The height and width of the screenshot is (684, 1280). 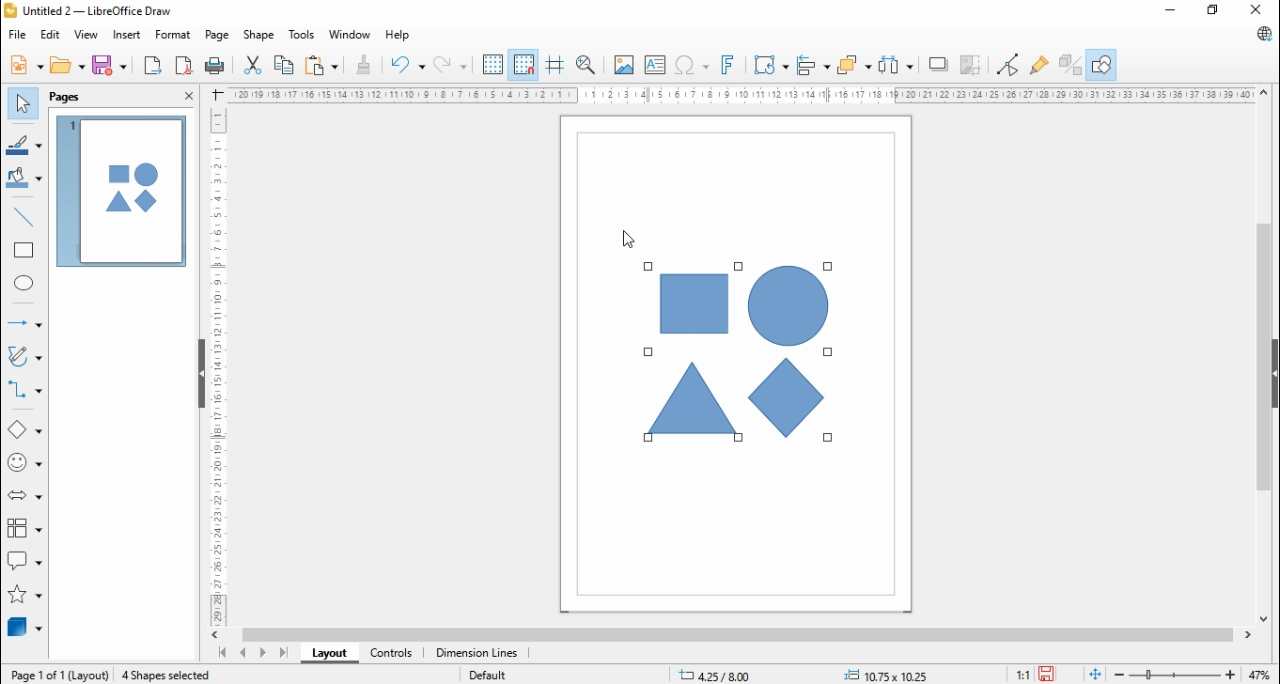 What do you see at coordinates (168, 675) in the screenshot?
I see `4 shapes selected` at bounding box center [168, 675].